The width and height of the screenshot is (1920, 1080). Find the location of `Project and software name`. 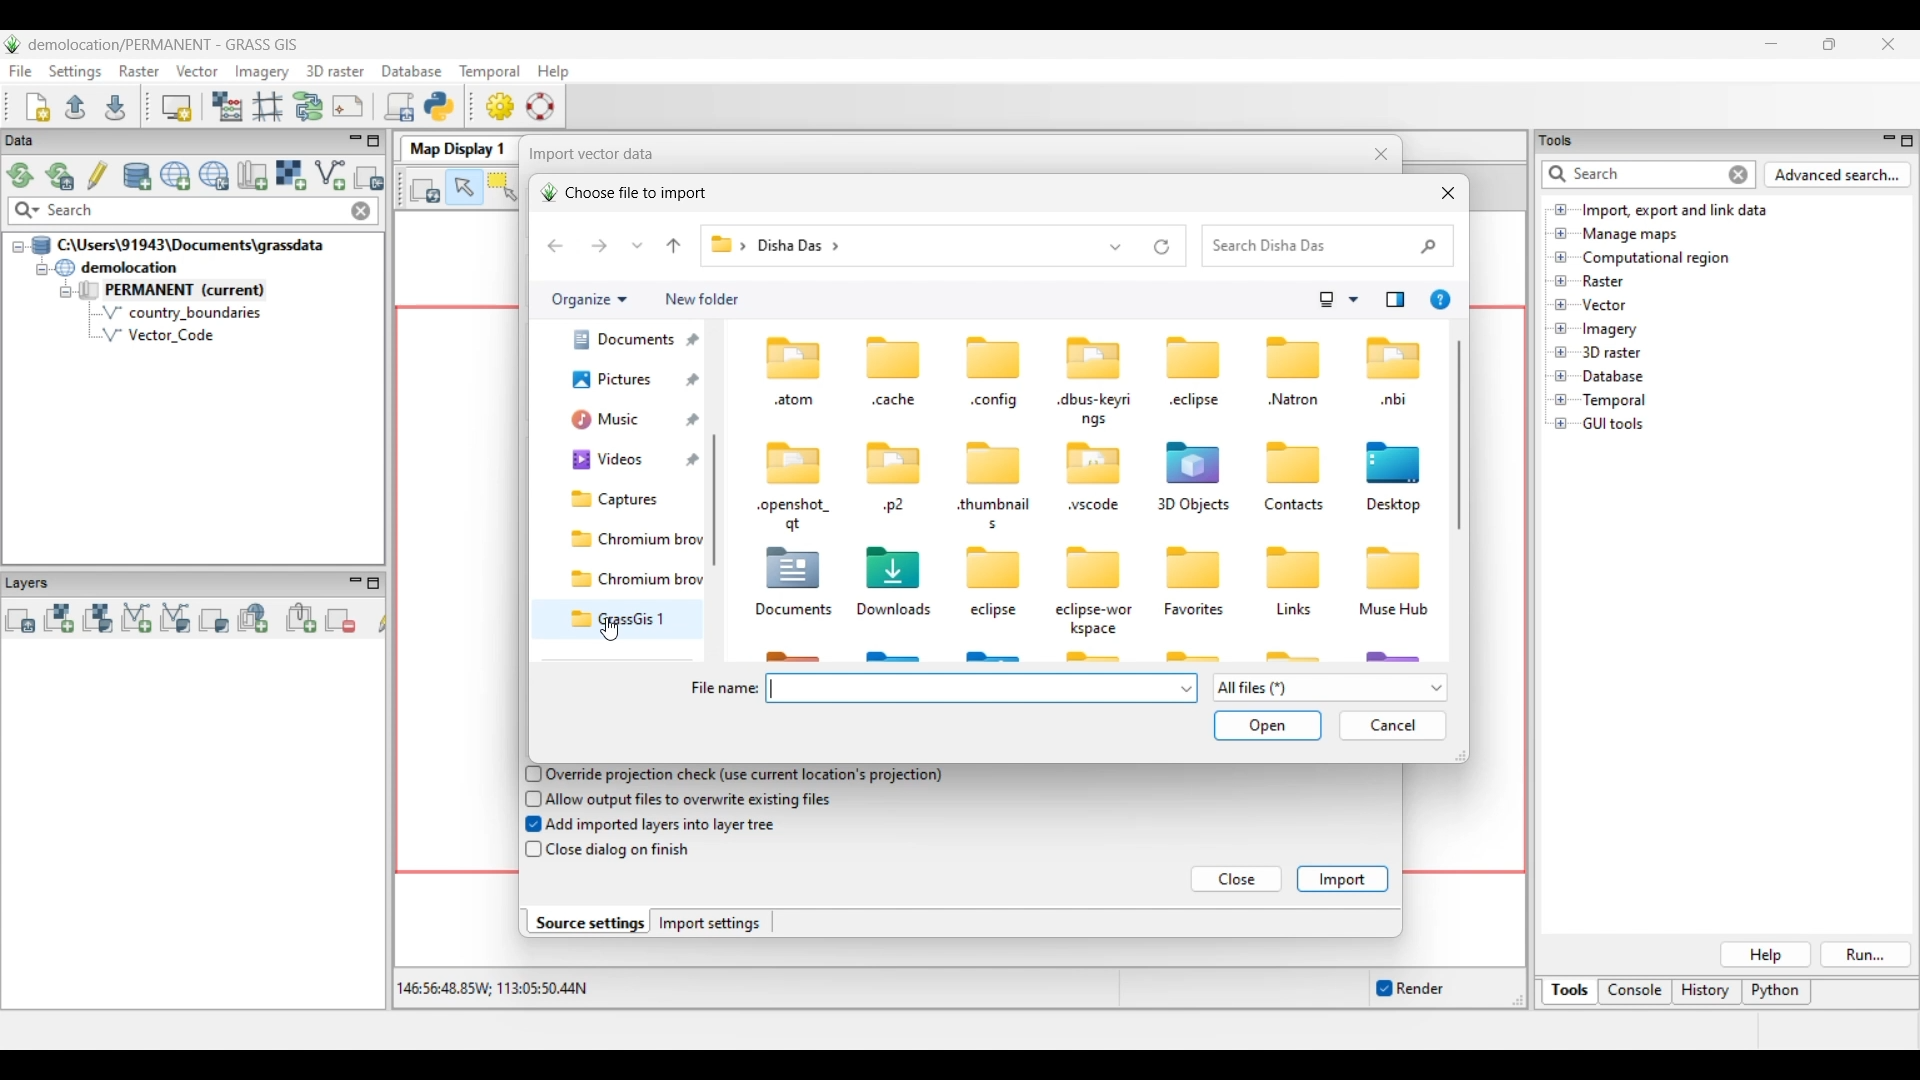

Project and software name is located at coordinates (164, 45).